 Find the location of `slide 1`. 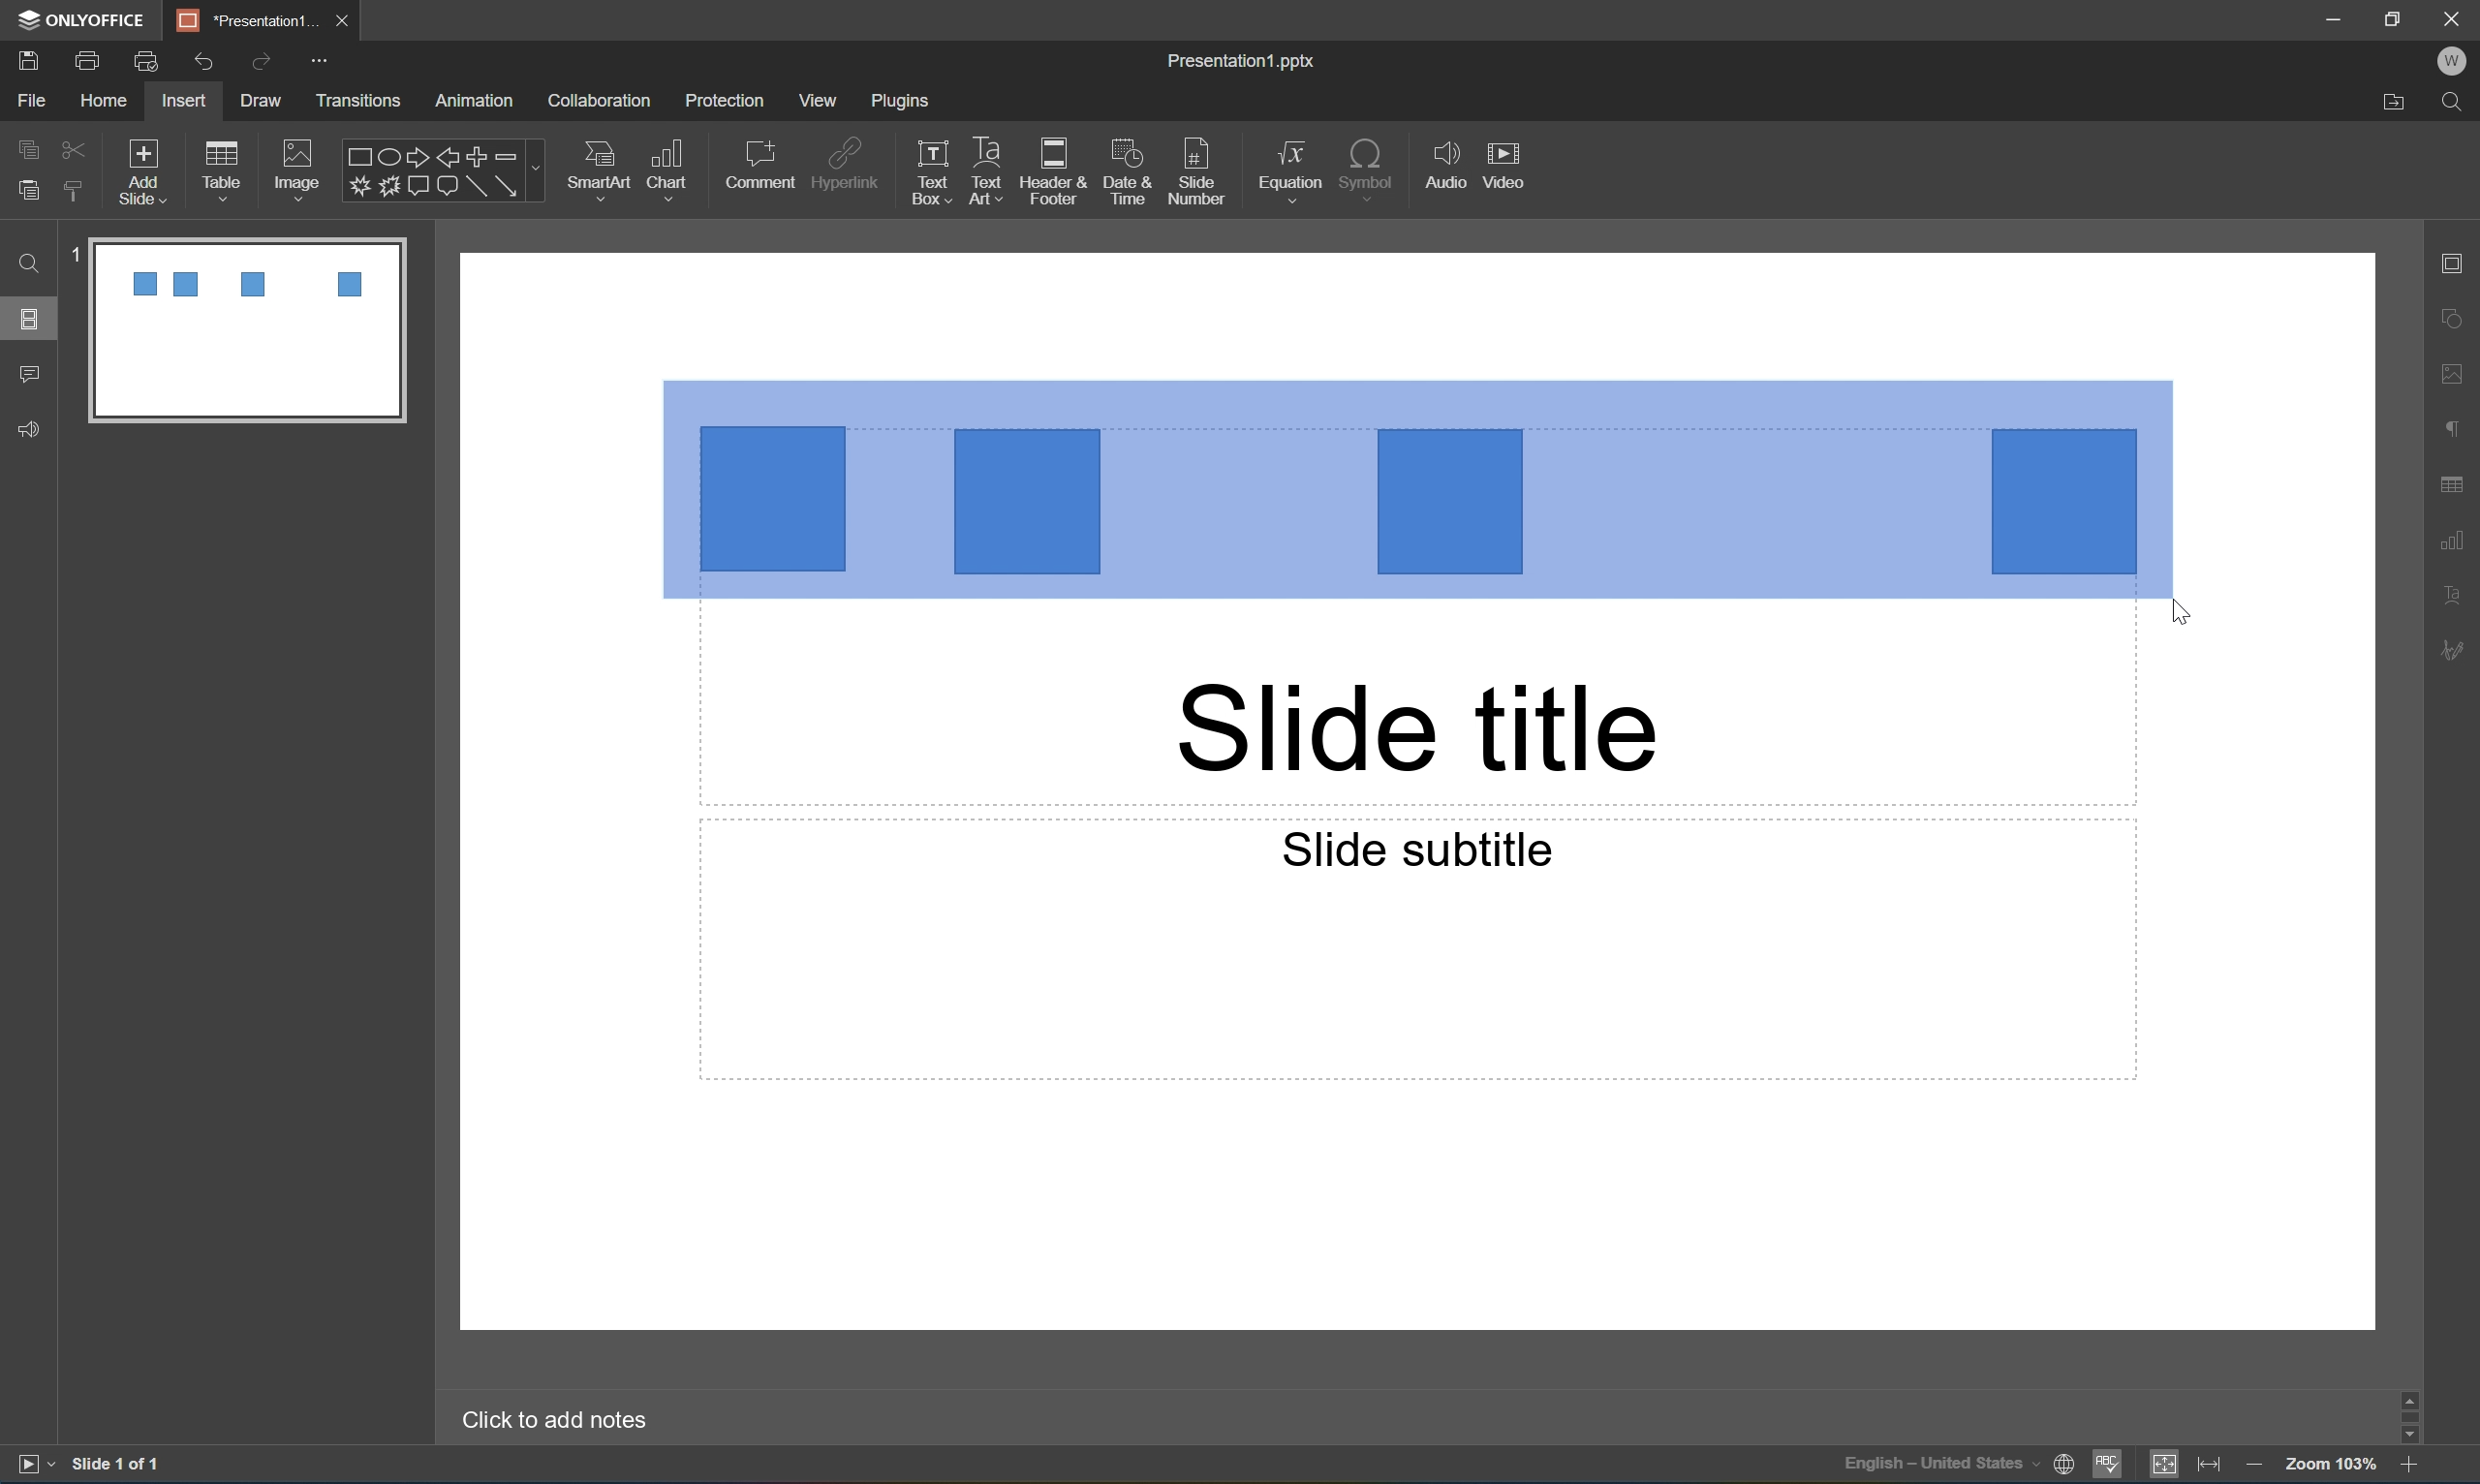

slide 1 is located at coordinates (233, 329).